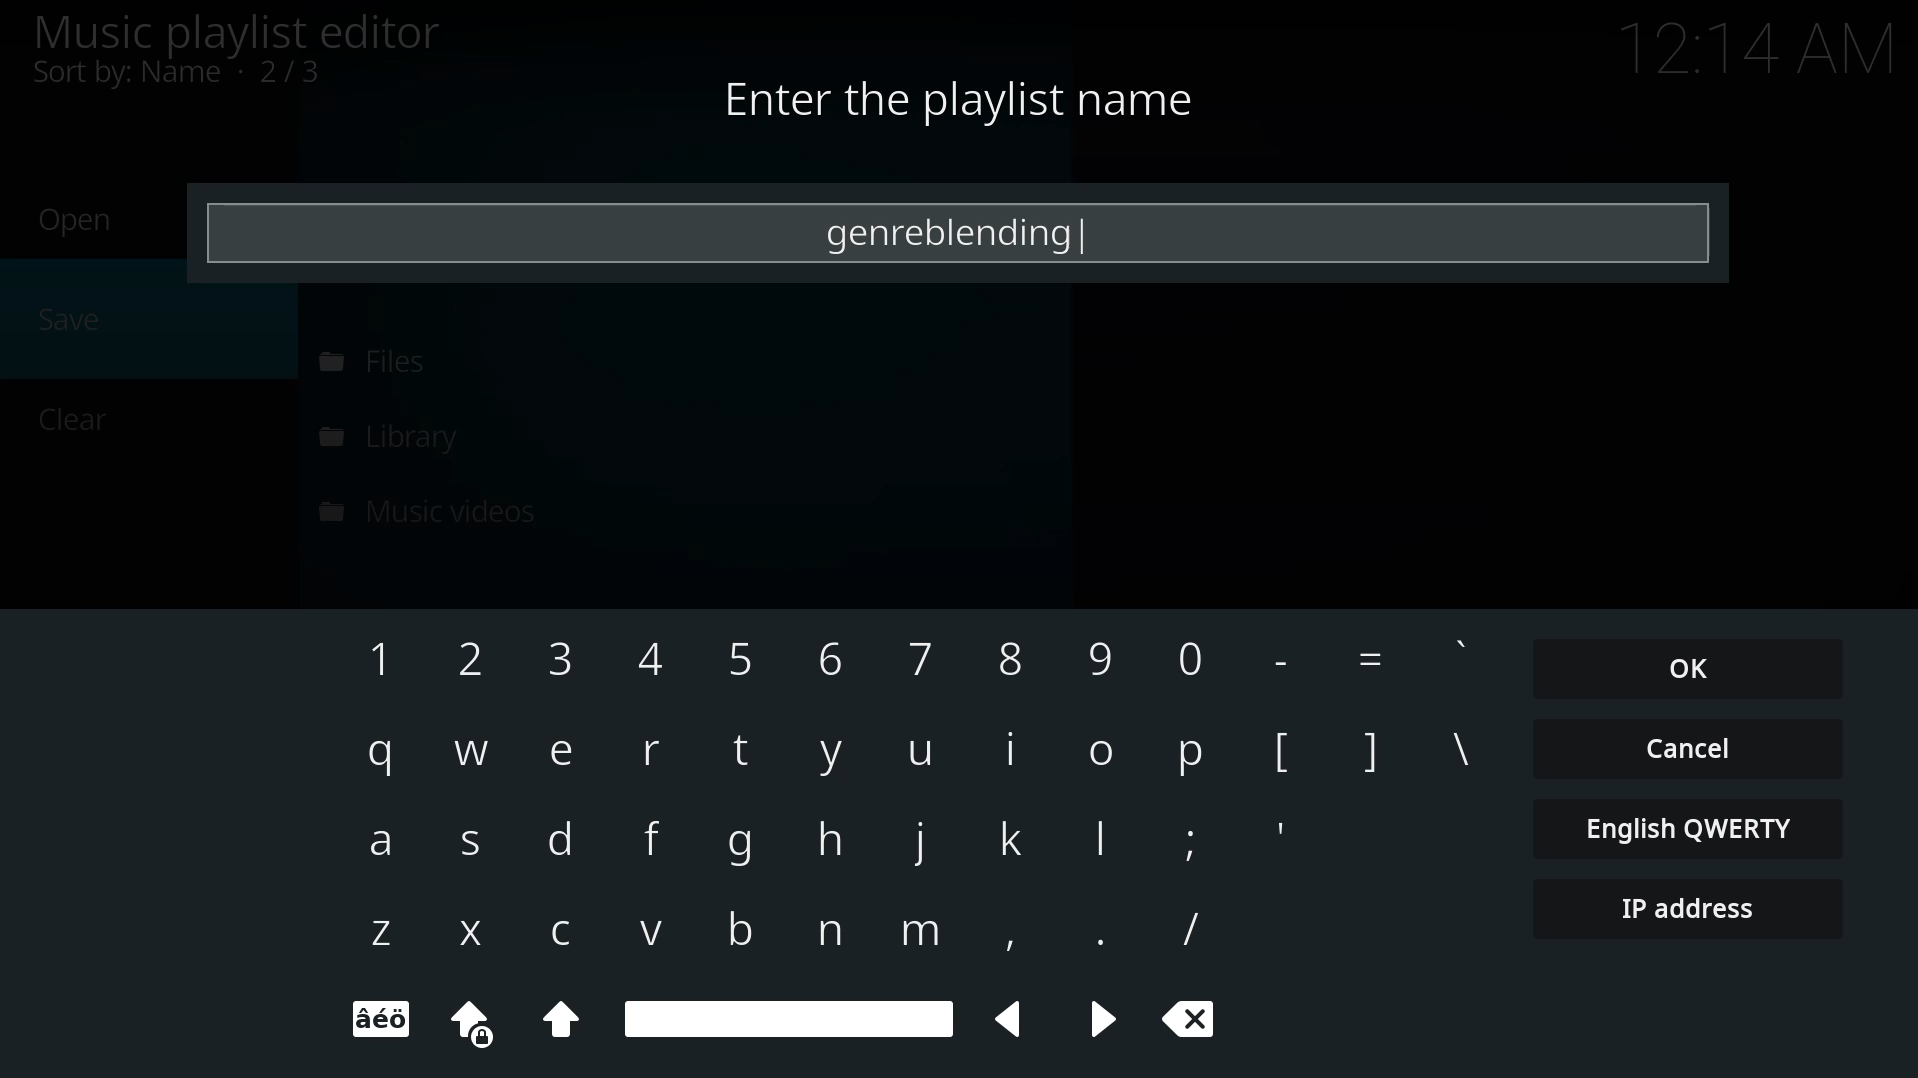  I want to click on enter playlist name, so click(957, 100).